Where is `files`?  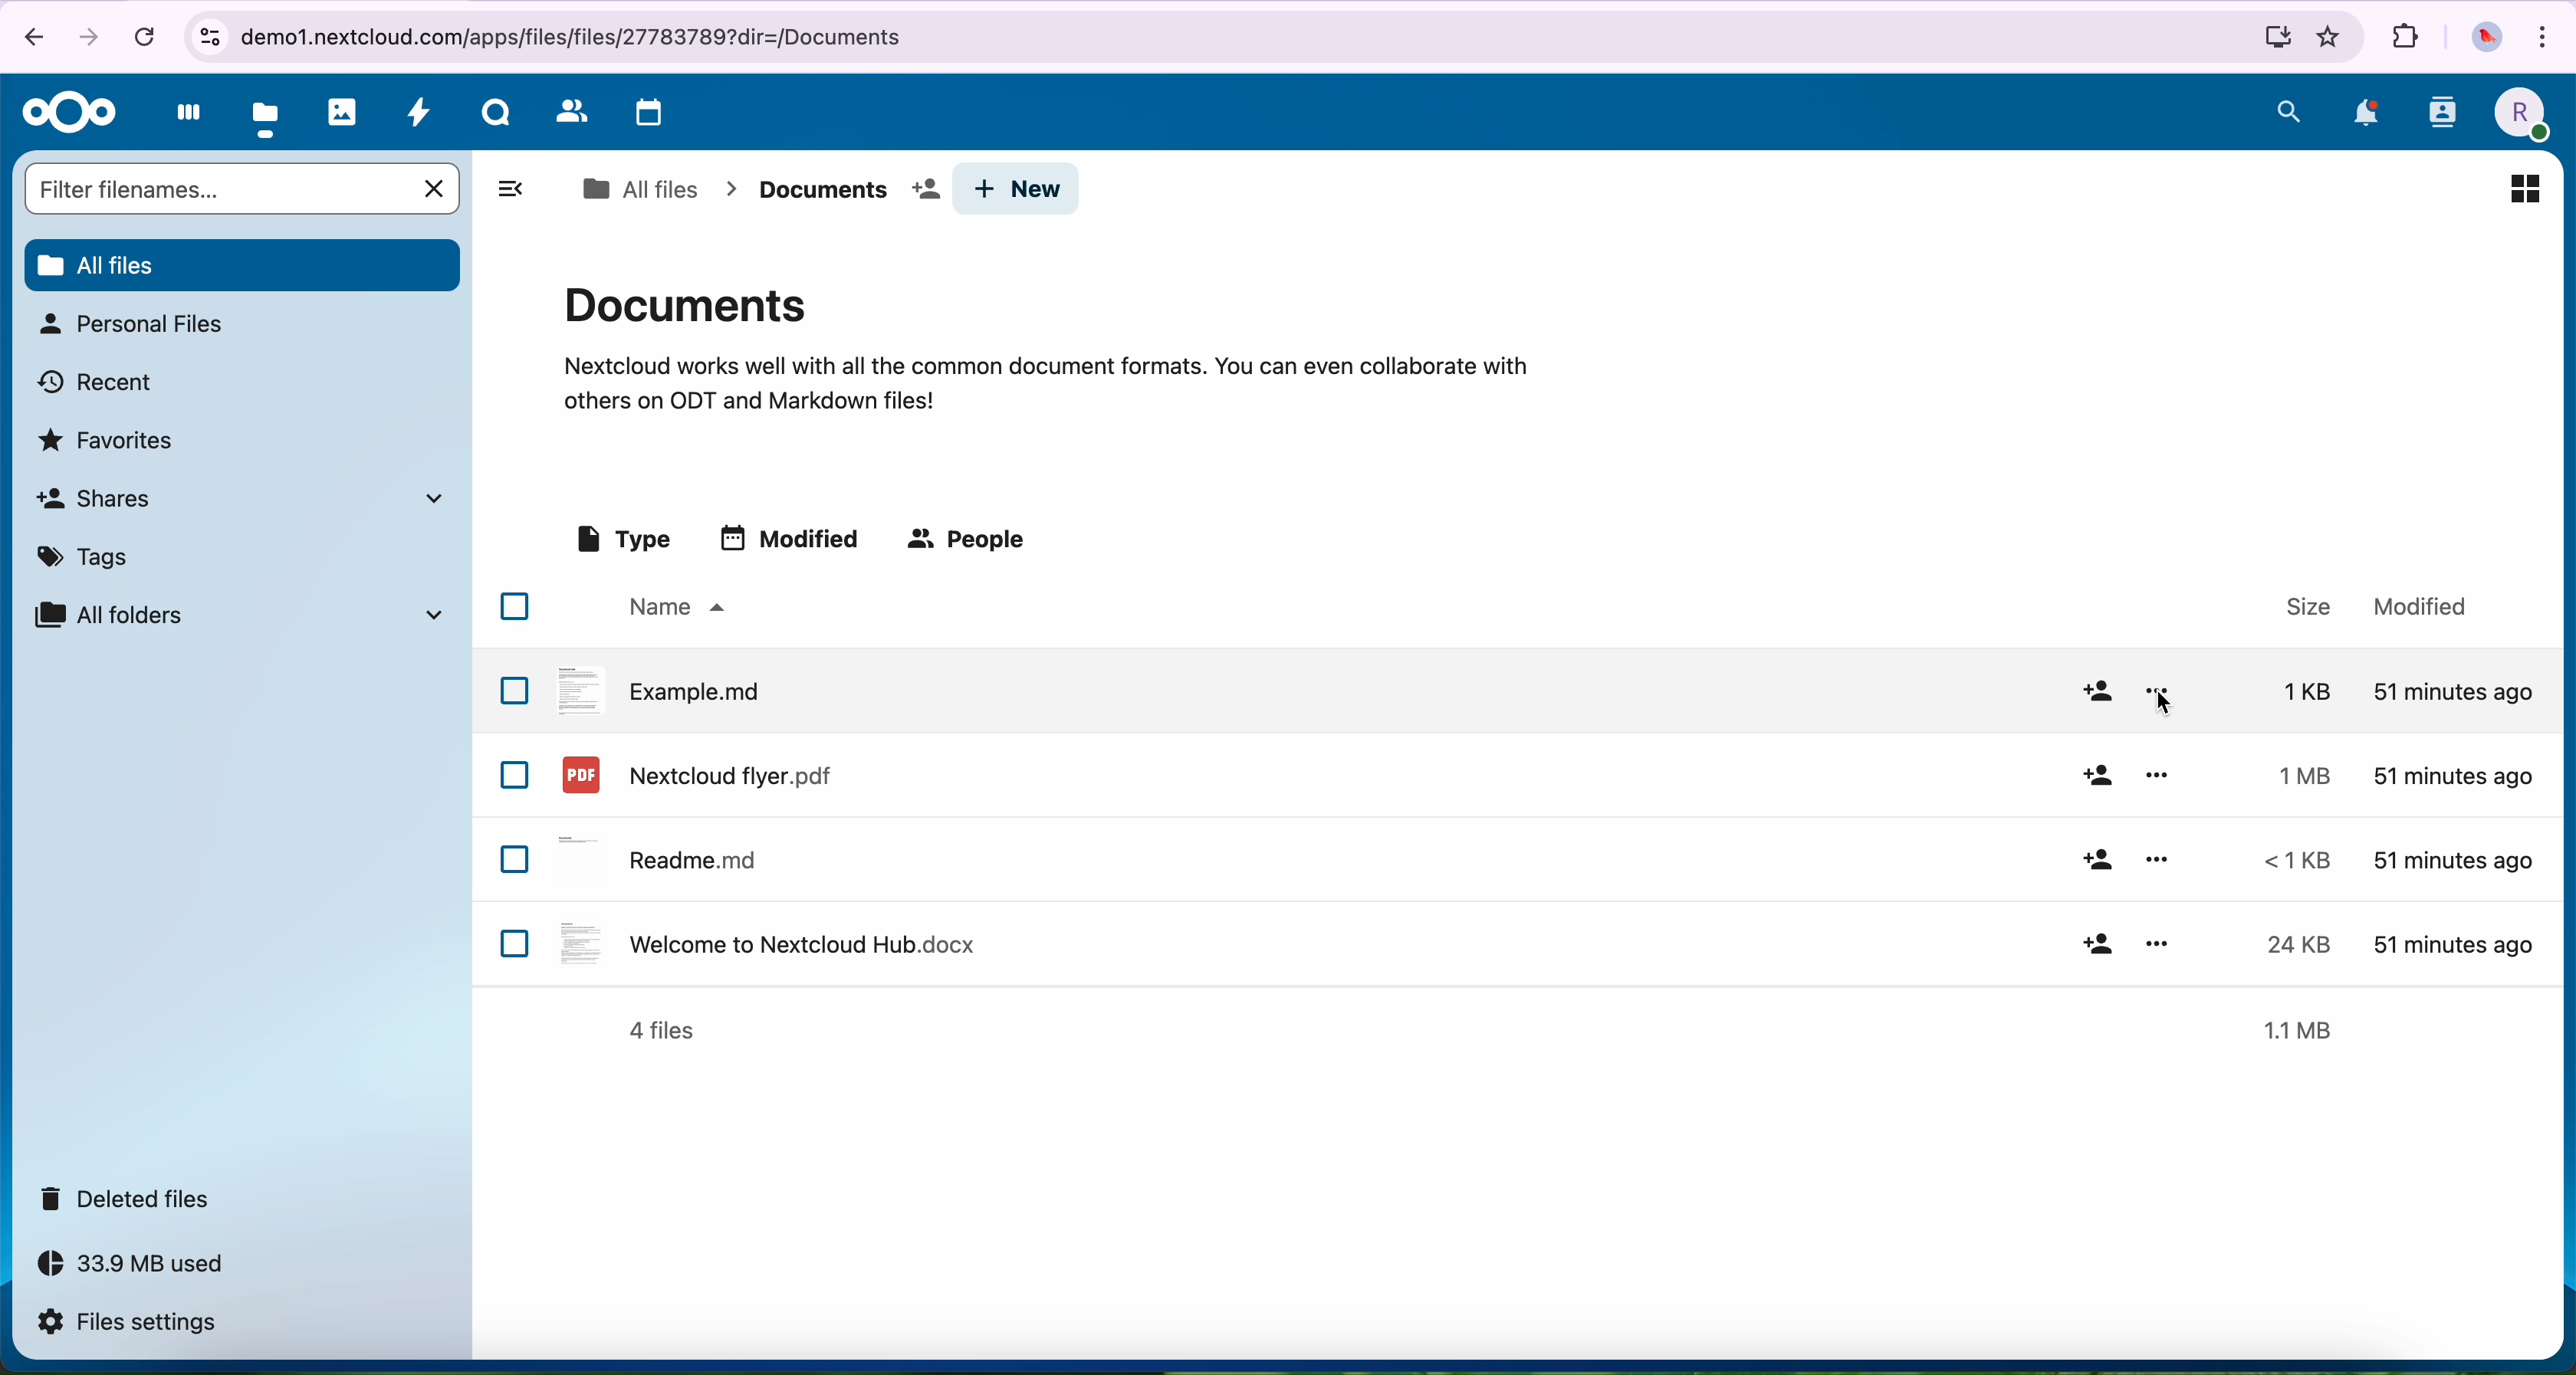
files is located at coordinates (267, 115).